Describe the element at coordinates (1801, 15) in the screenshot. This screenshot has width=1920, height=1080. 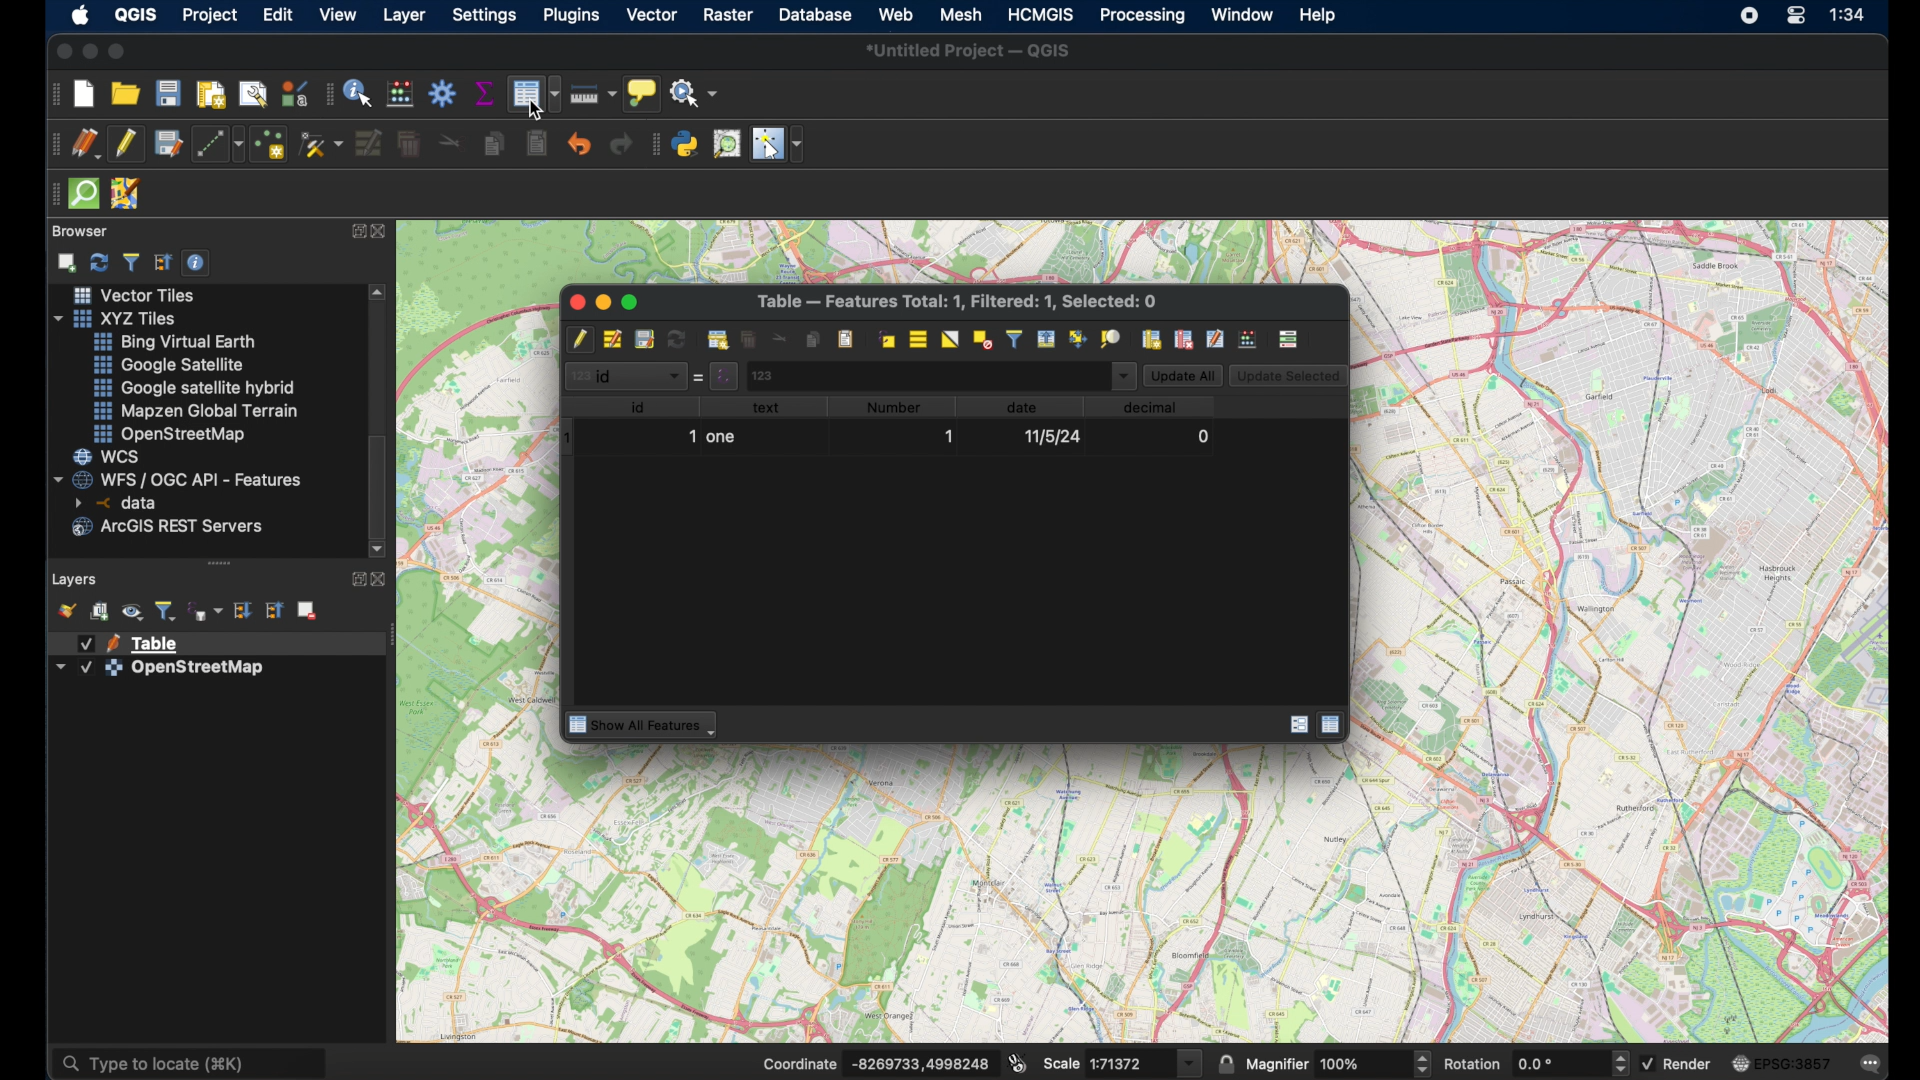
I see `center` at that location.